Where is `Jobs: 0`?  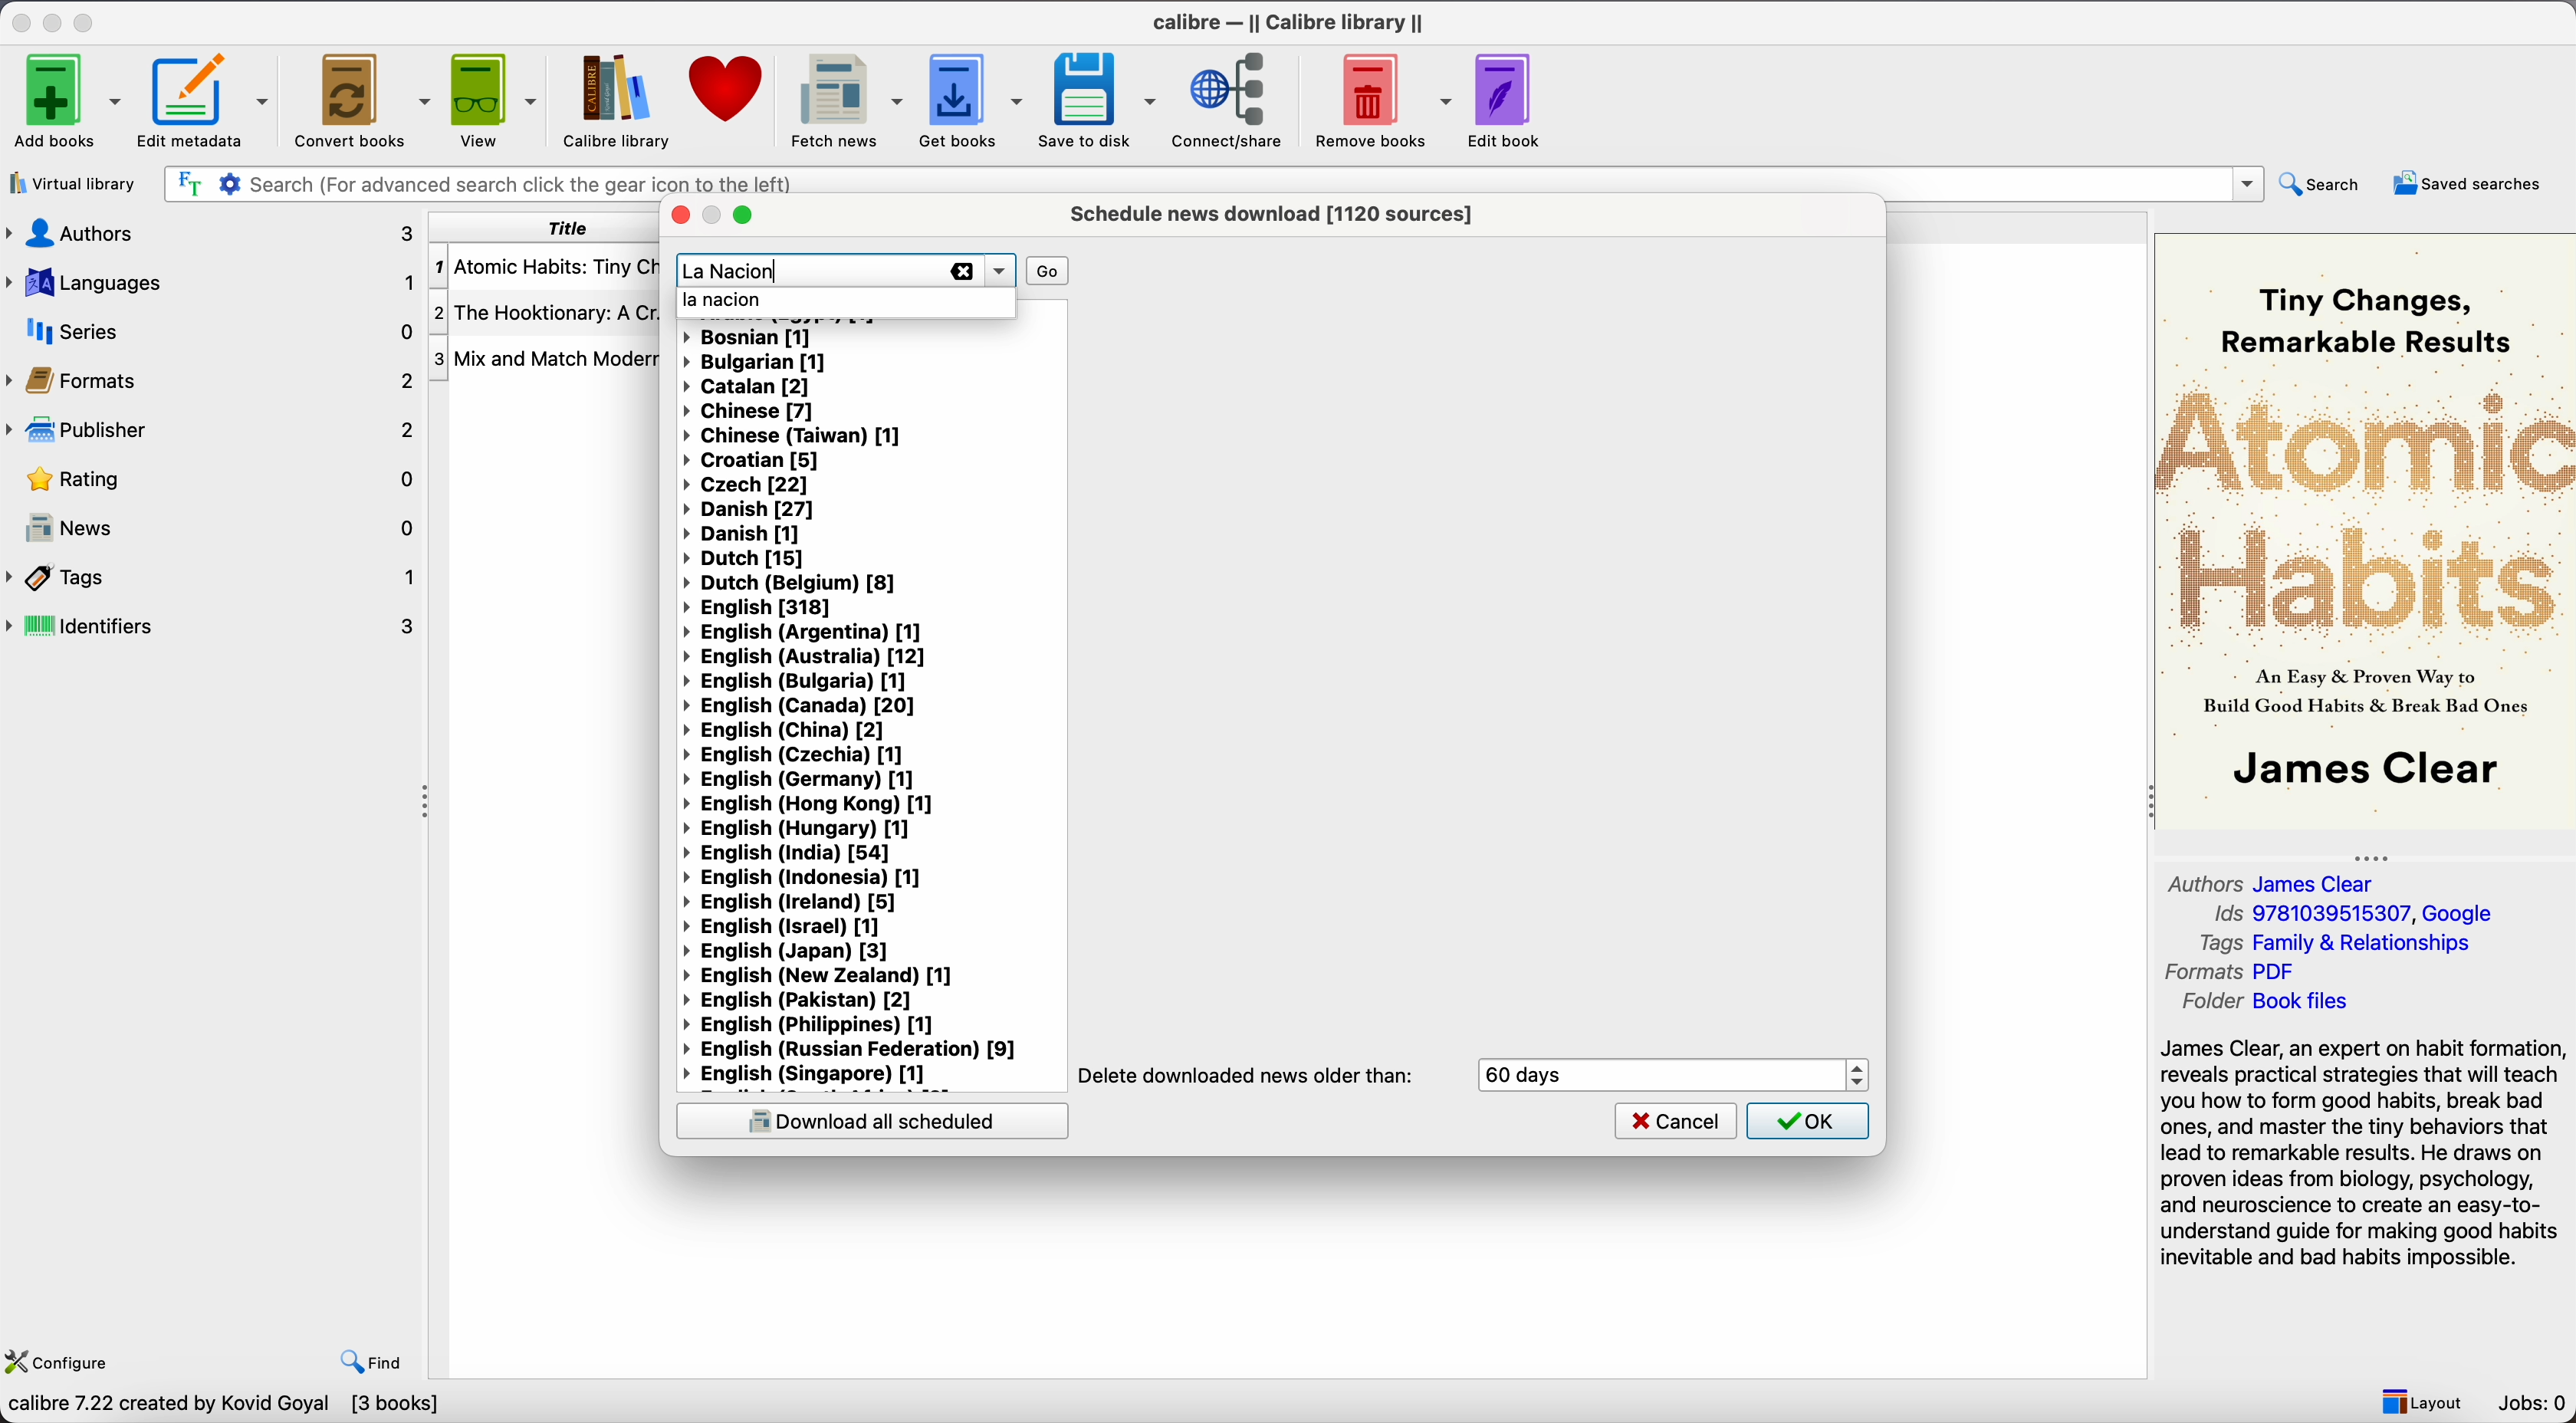 Jobs: 0 is located at coordinates (2534, 1403).